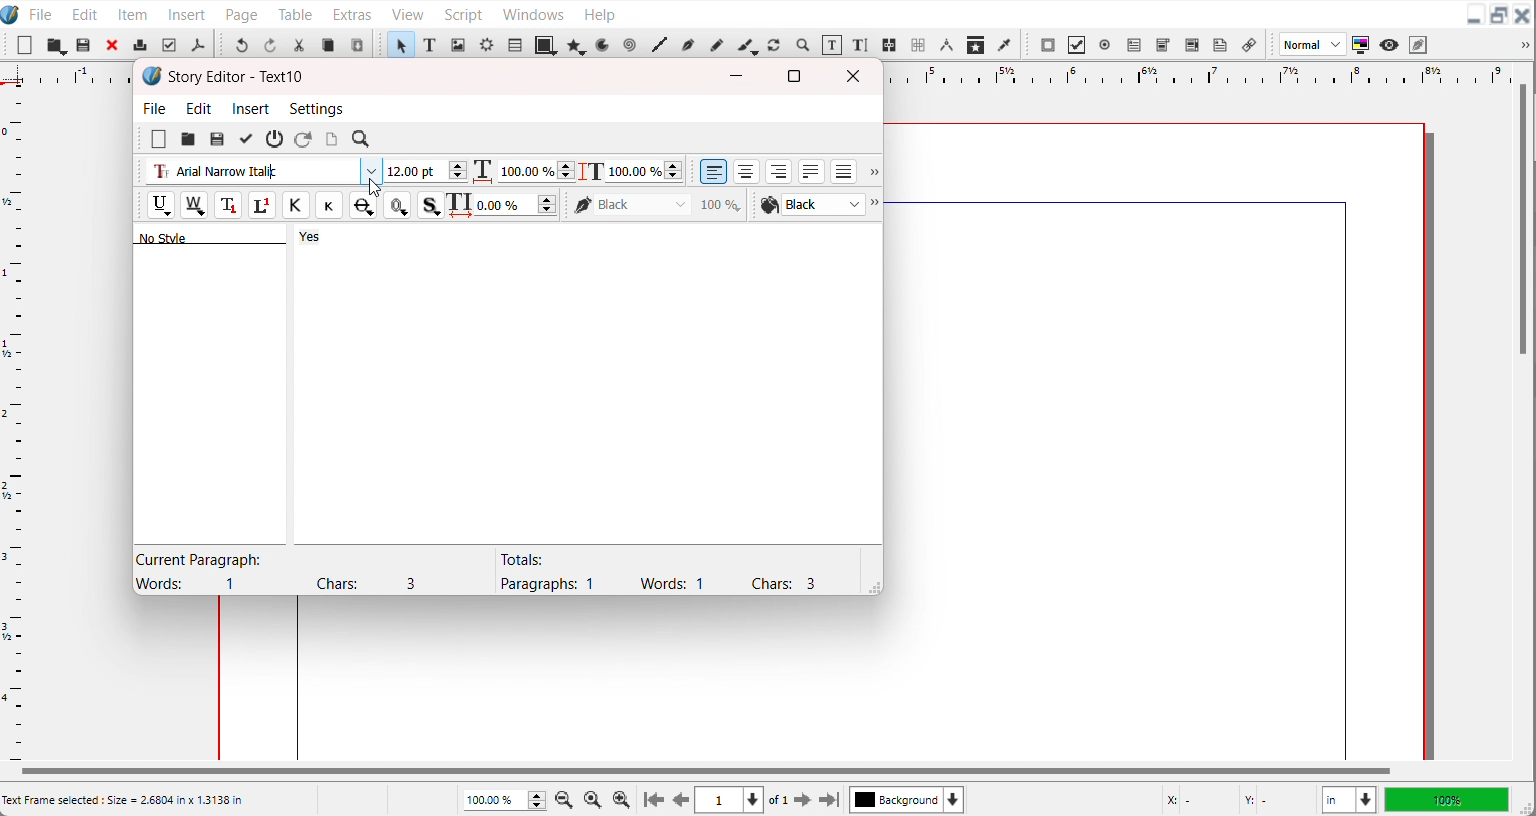  Describe the element at coordinates (245, 139) in the screenshot. I see `Update` at that location.